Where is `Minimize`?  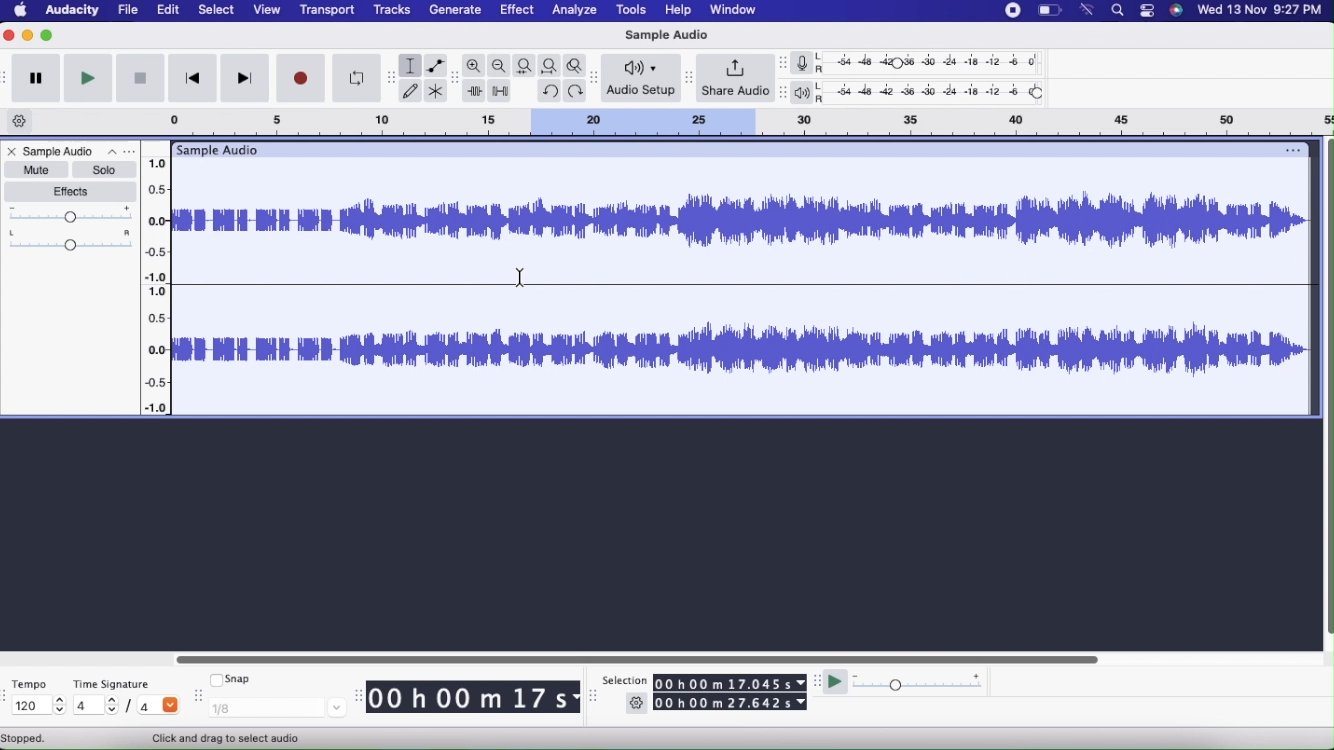 Minimize is located at coordinates (28, 35).